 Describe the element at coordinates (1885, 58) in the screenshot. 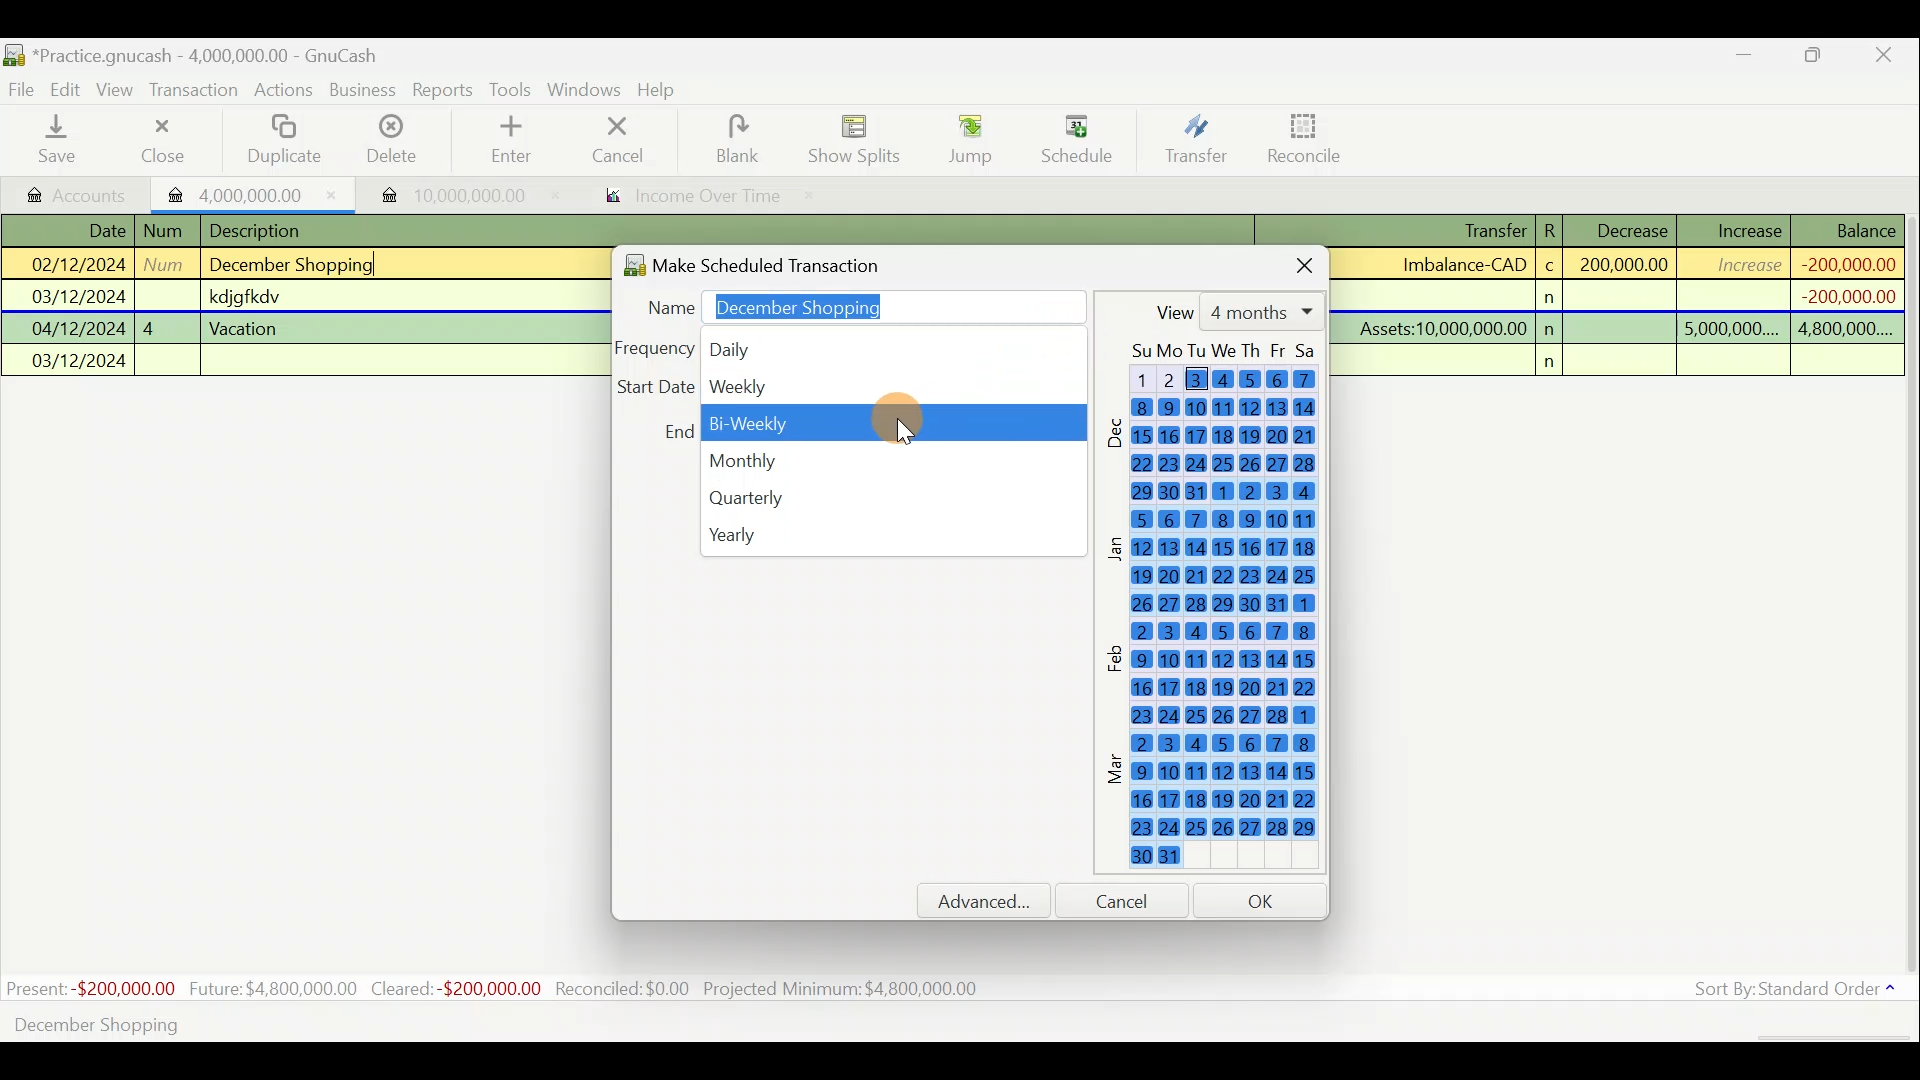

I see `Close` at that location.